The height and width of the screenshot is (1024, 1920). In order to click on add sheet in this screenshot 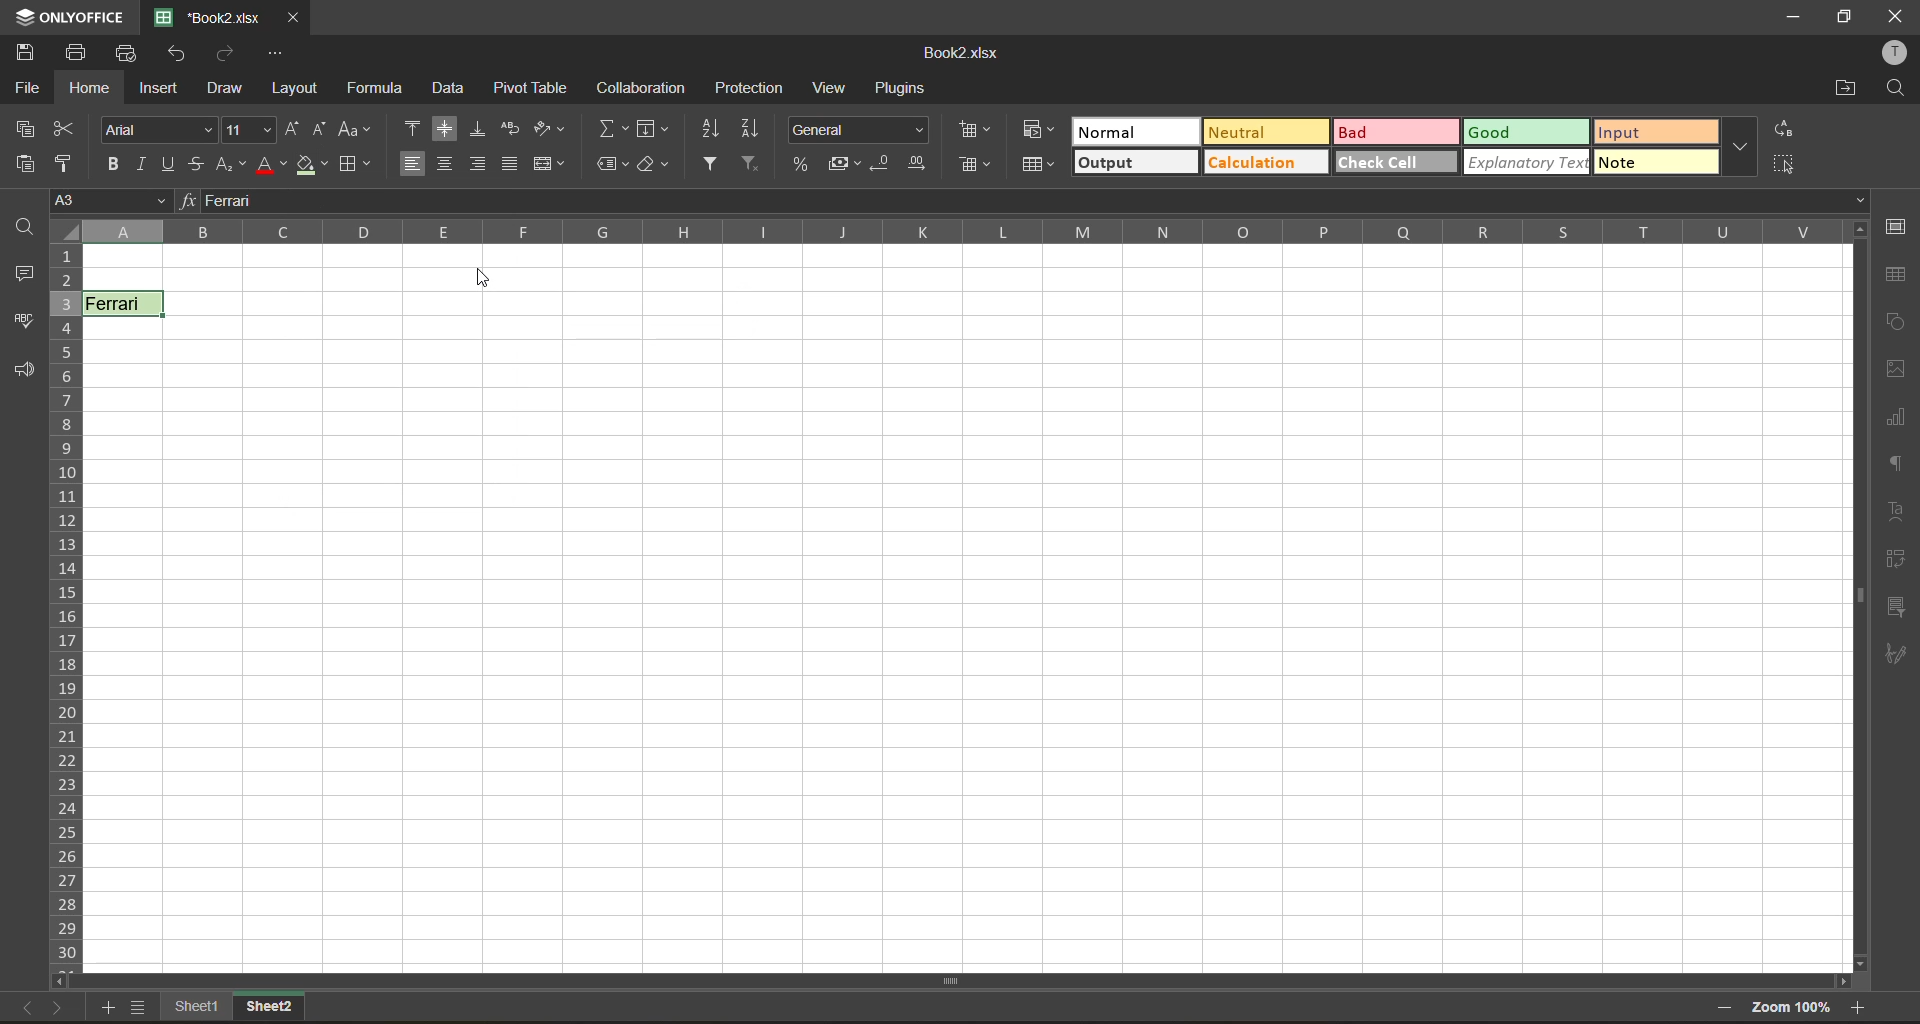, I will do `click(96, 1007)`.